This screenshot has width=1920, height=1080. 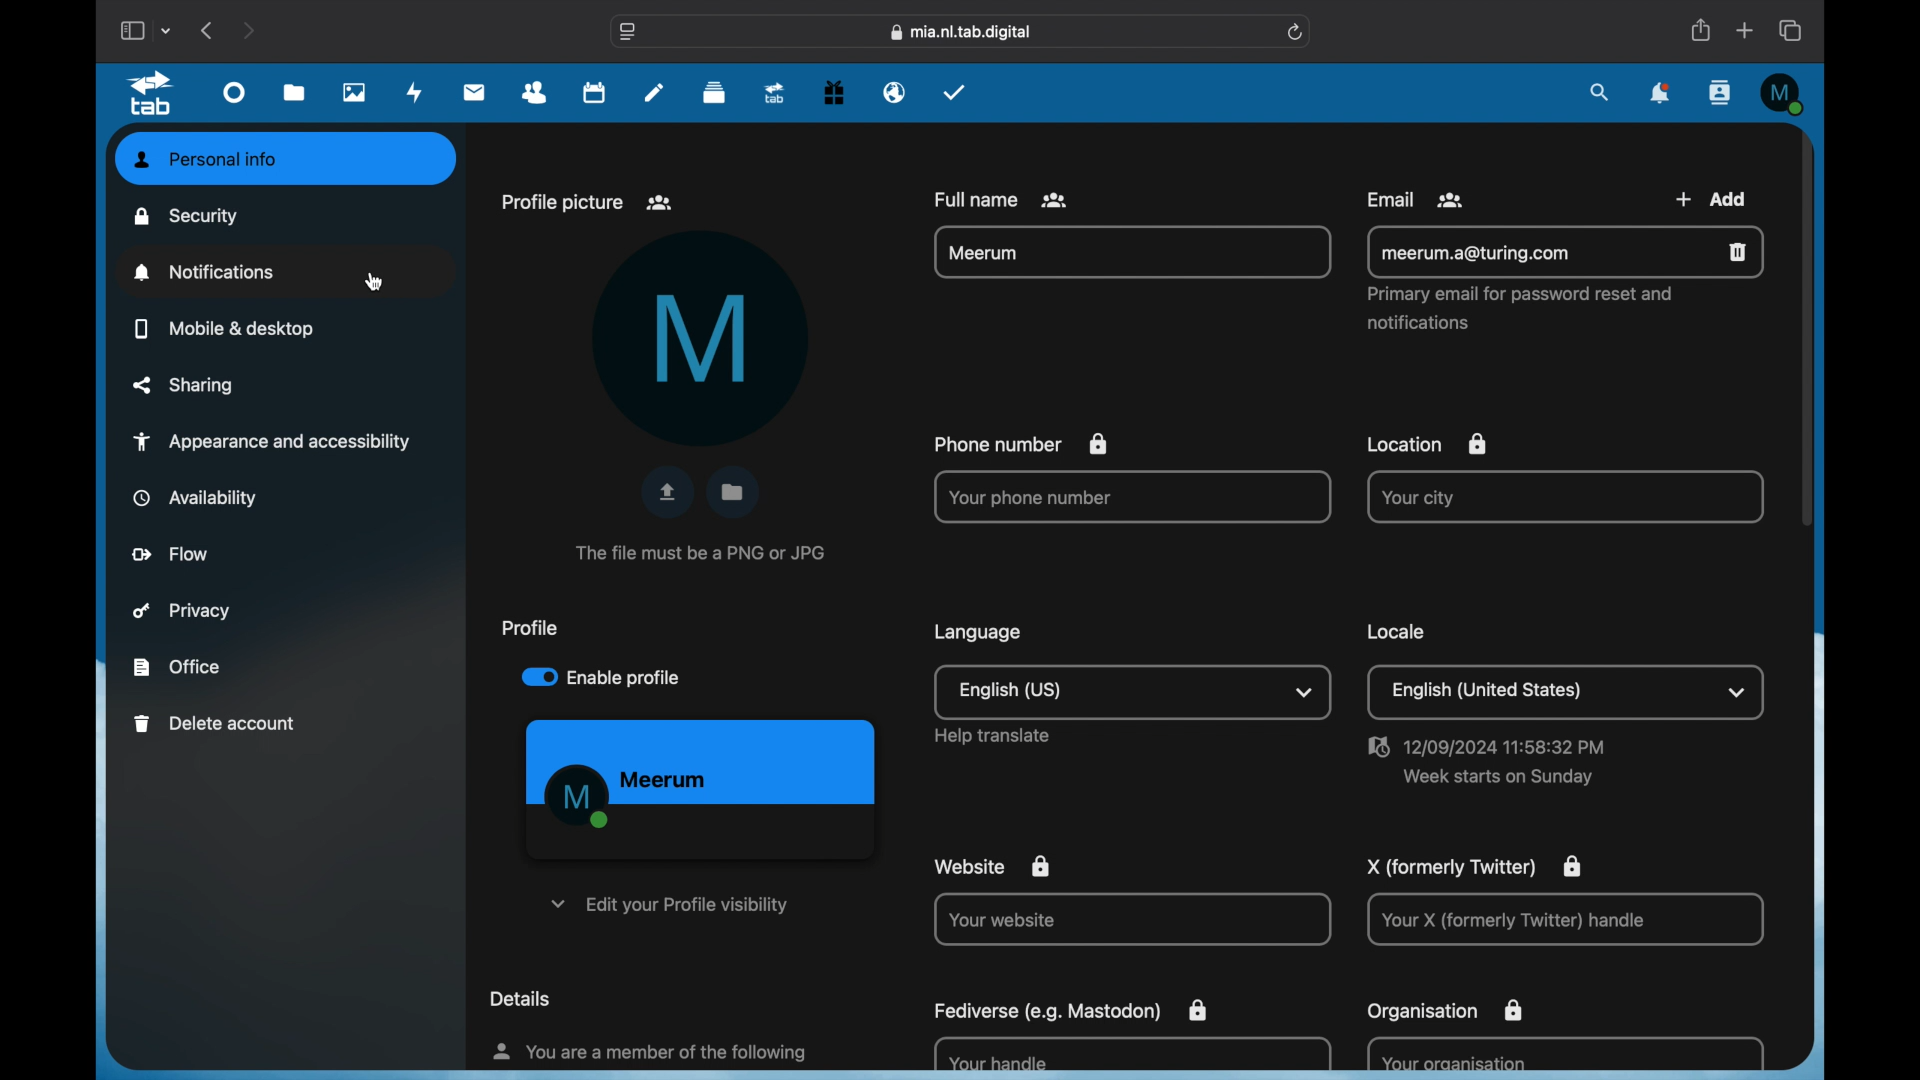 What do you see at coordinates (1000, 921) in the screenshot?
I see `your website` at bounding box center [1000, 921].